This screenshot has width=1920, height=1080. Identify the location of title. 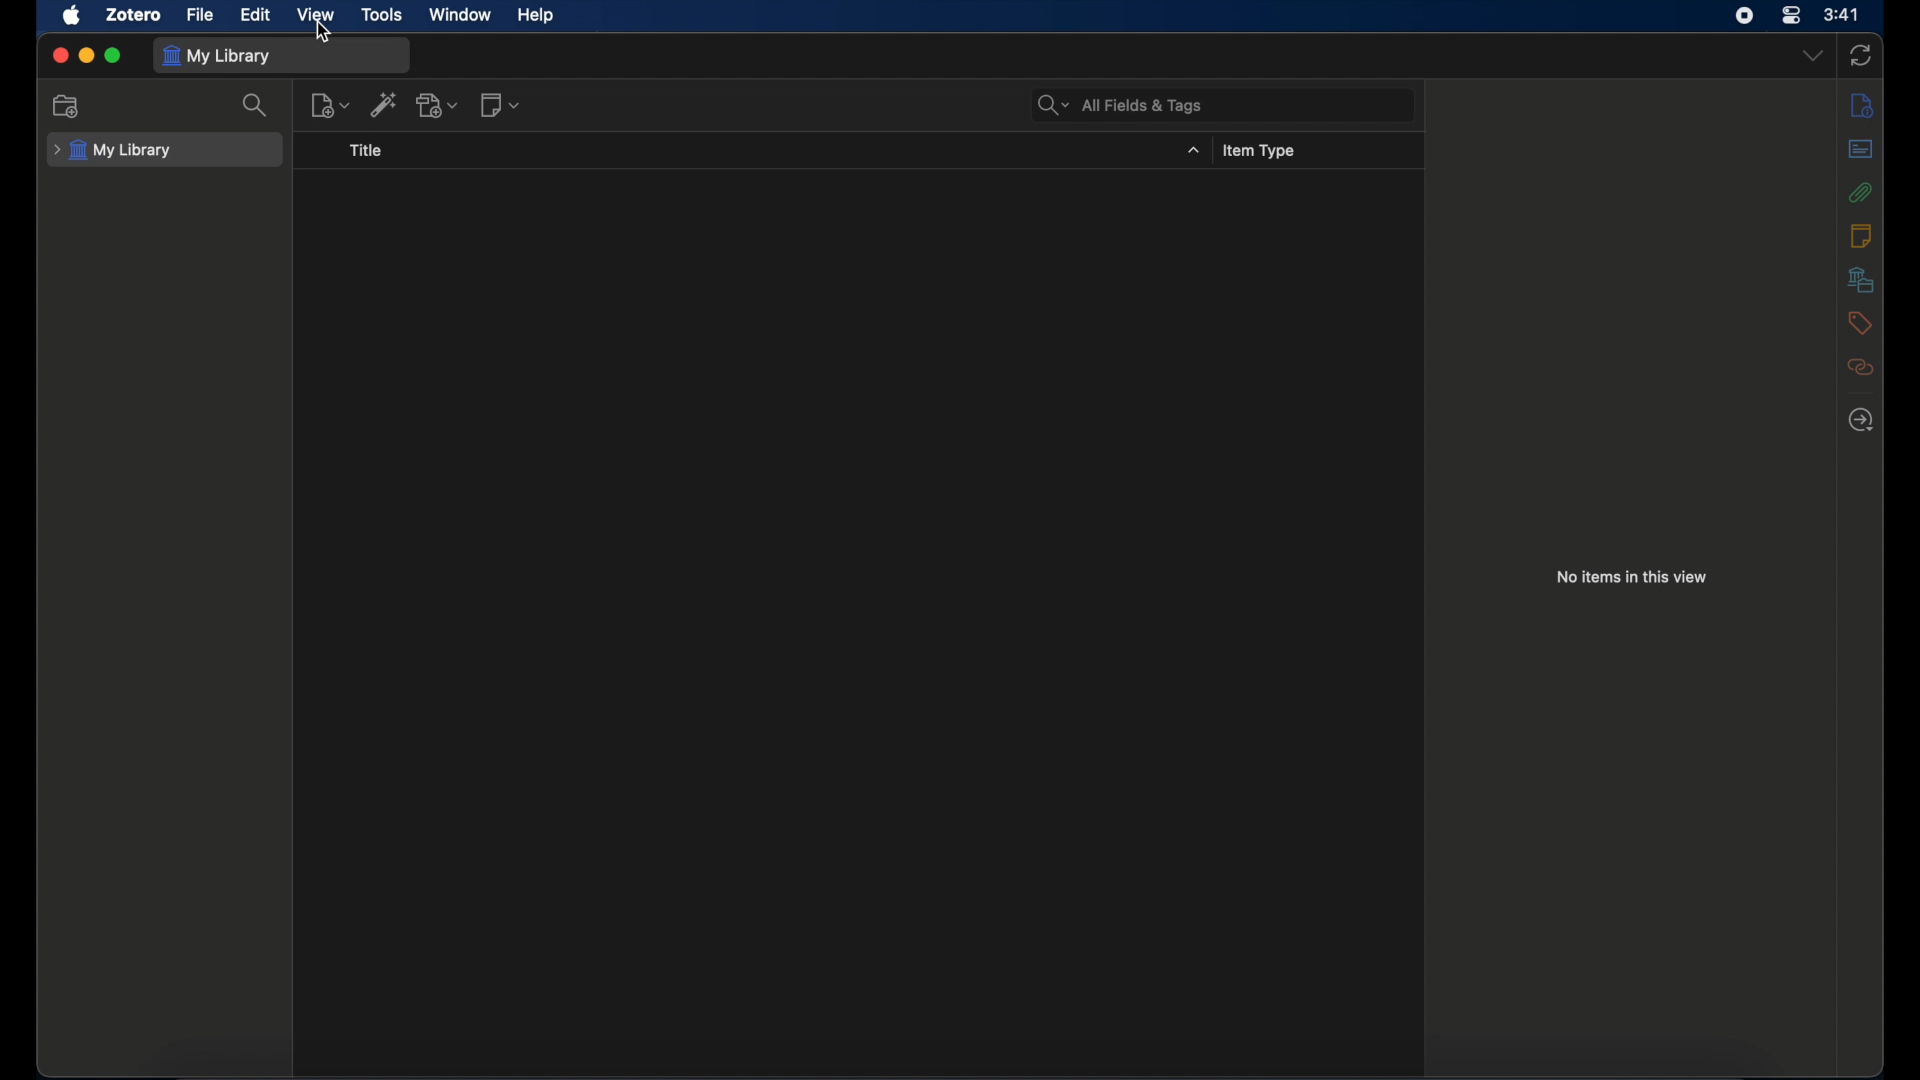
(367, 149).